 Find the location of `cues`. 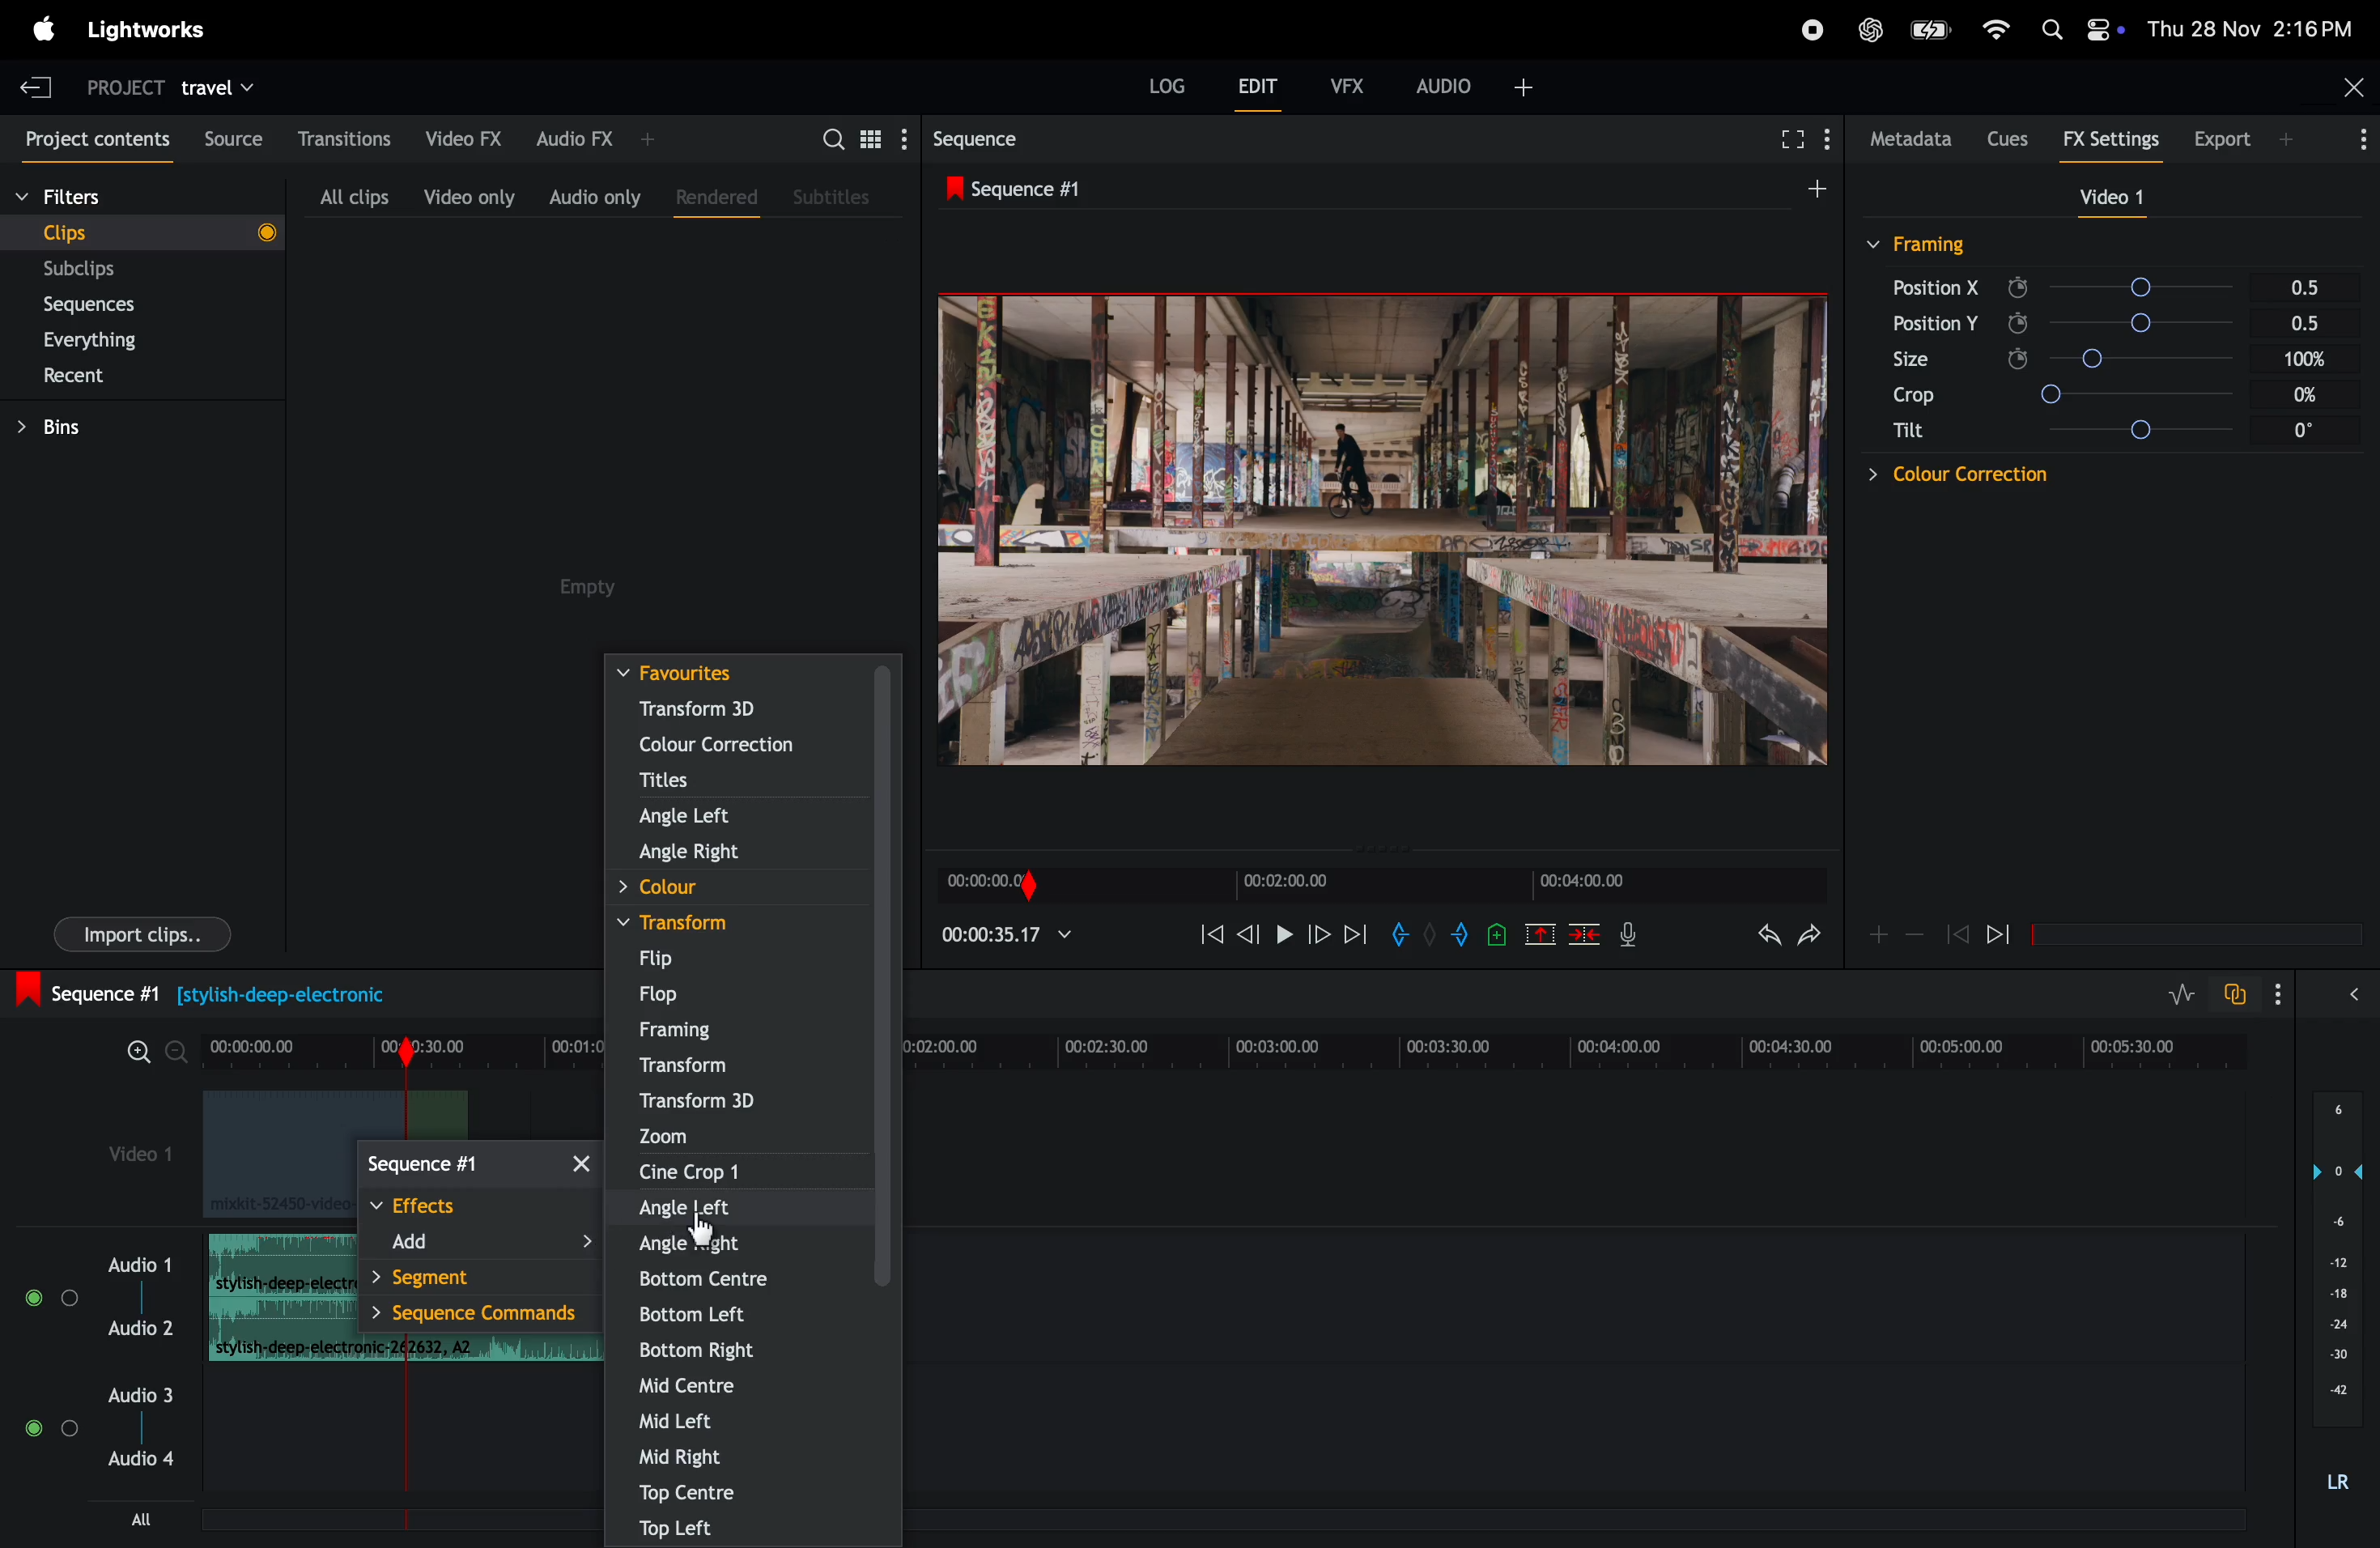

cues is located at coordinates (2007, 136).